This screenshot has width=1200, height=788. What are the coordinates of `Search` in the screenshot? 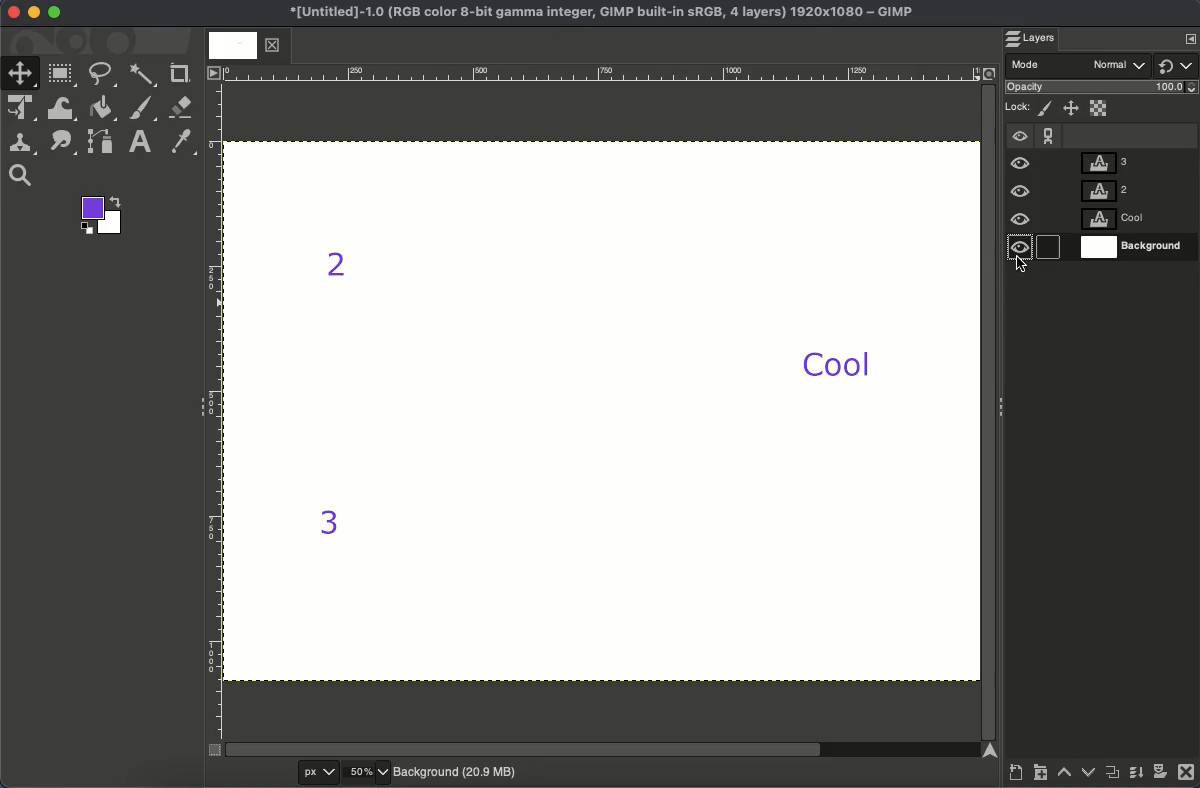 It's located at (20, 176).